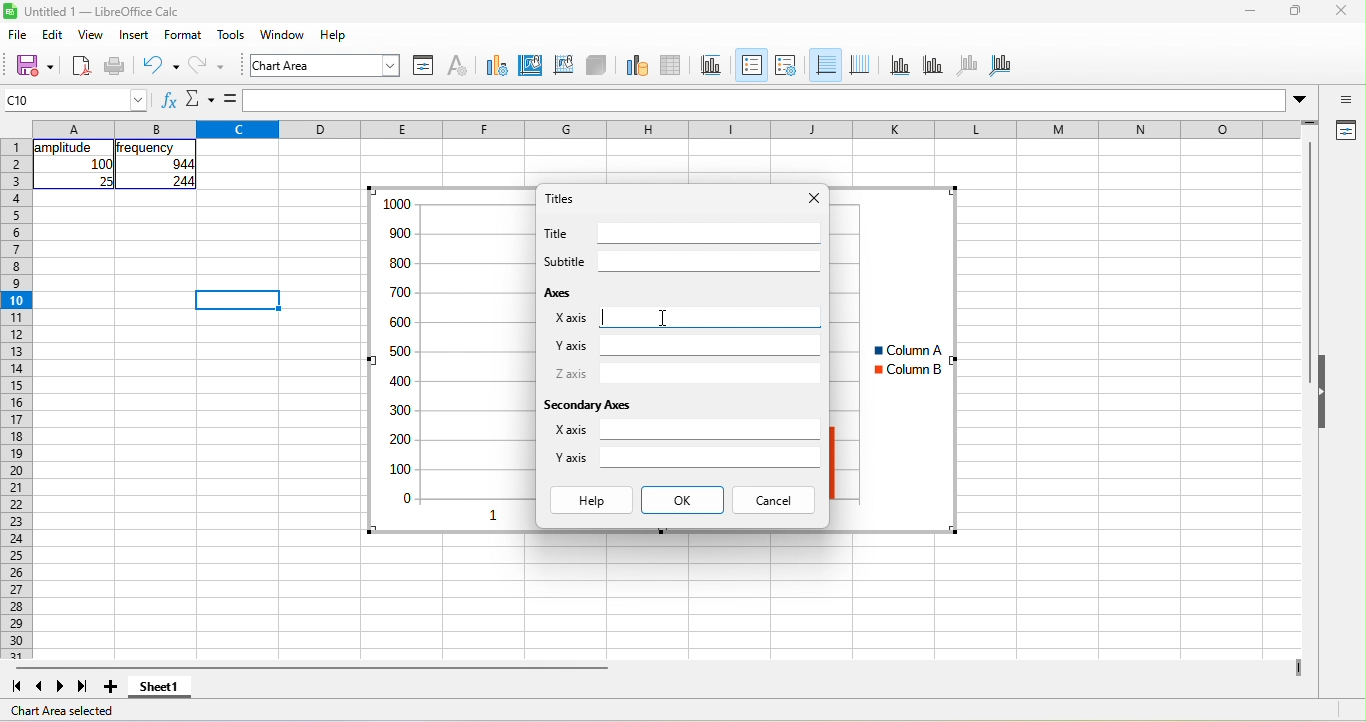 The width and height of the screenshot is (1366, 722). What do you see at coordinates (586, 405) in the screenshot?
I see `secondary axes` at bounding box center [586, 405].